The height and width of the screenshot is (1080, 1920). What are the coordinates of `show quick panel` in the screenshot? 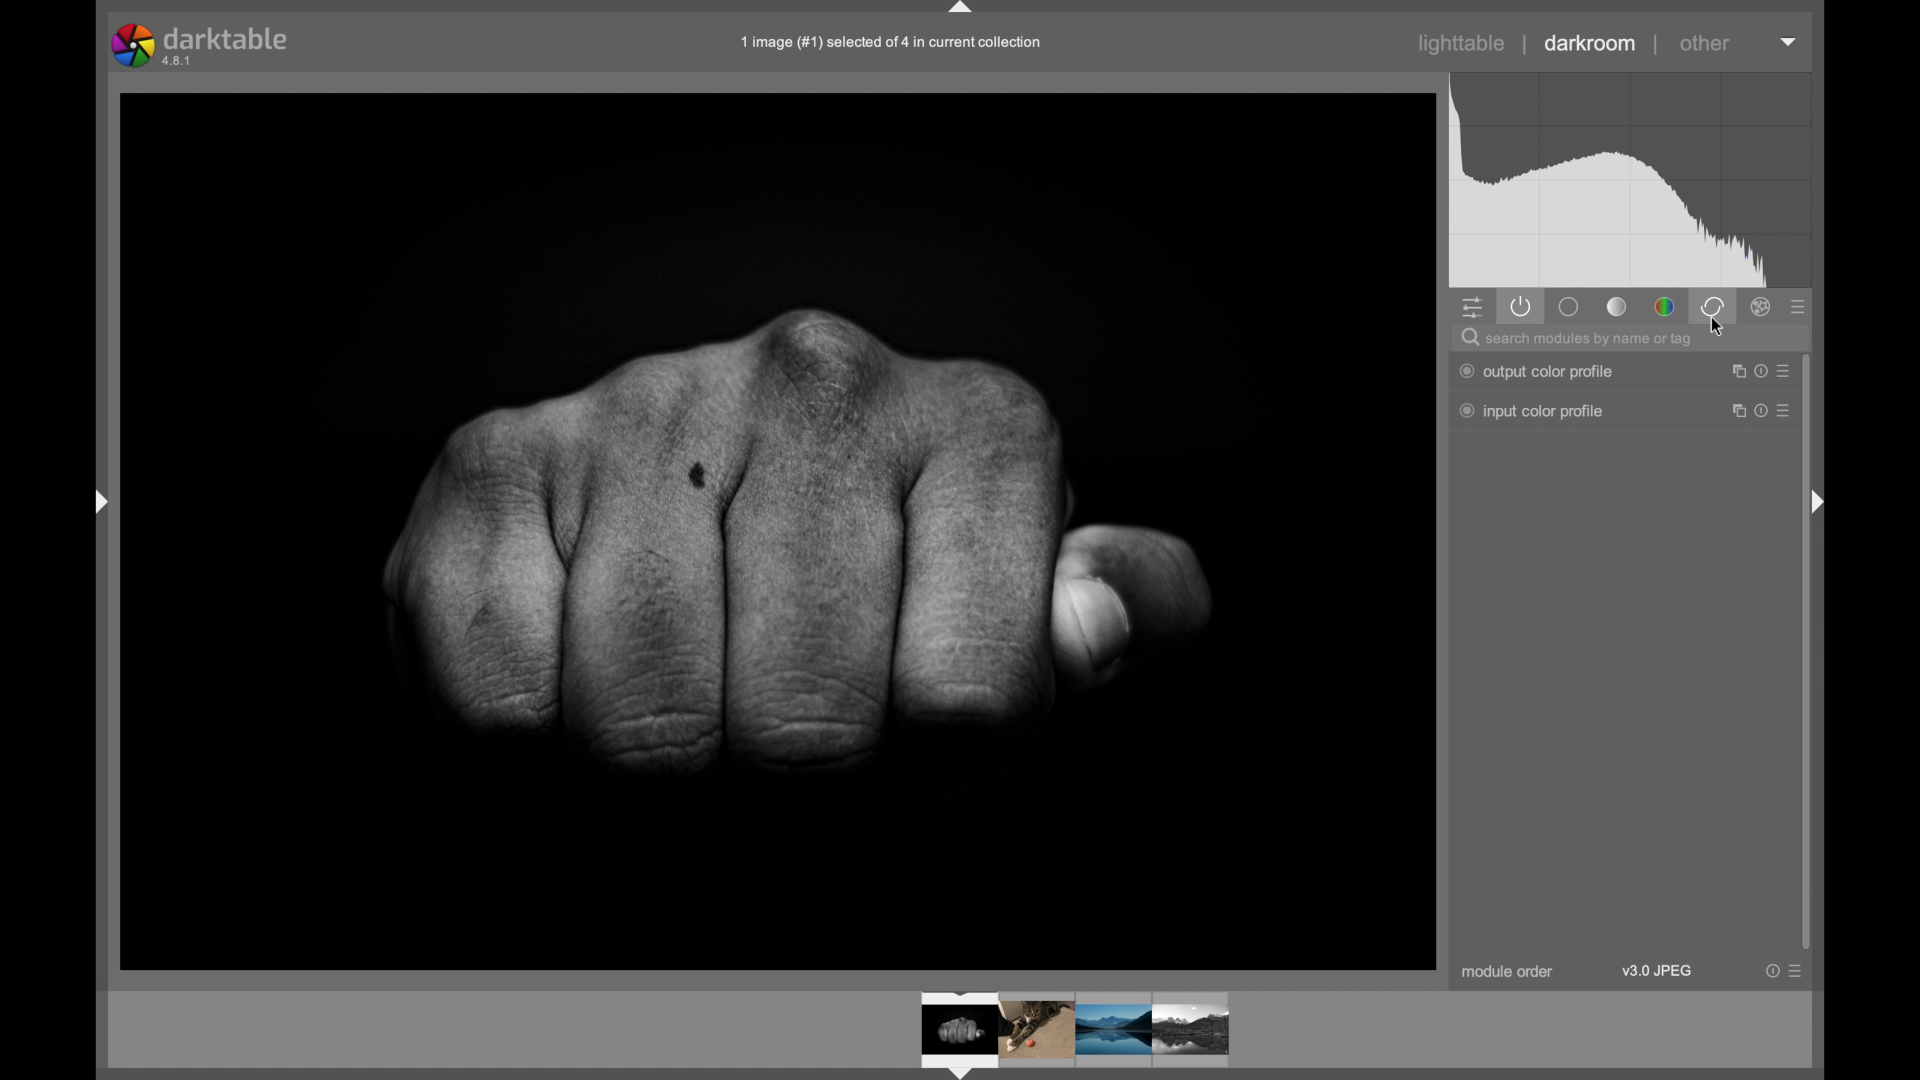 It's located at (1472, 309).